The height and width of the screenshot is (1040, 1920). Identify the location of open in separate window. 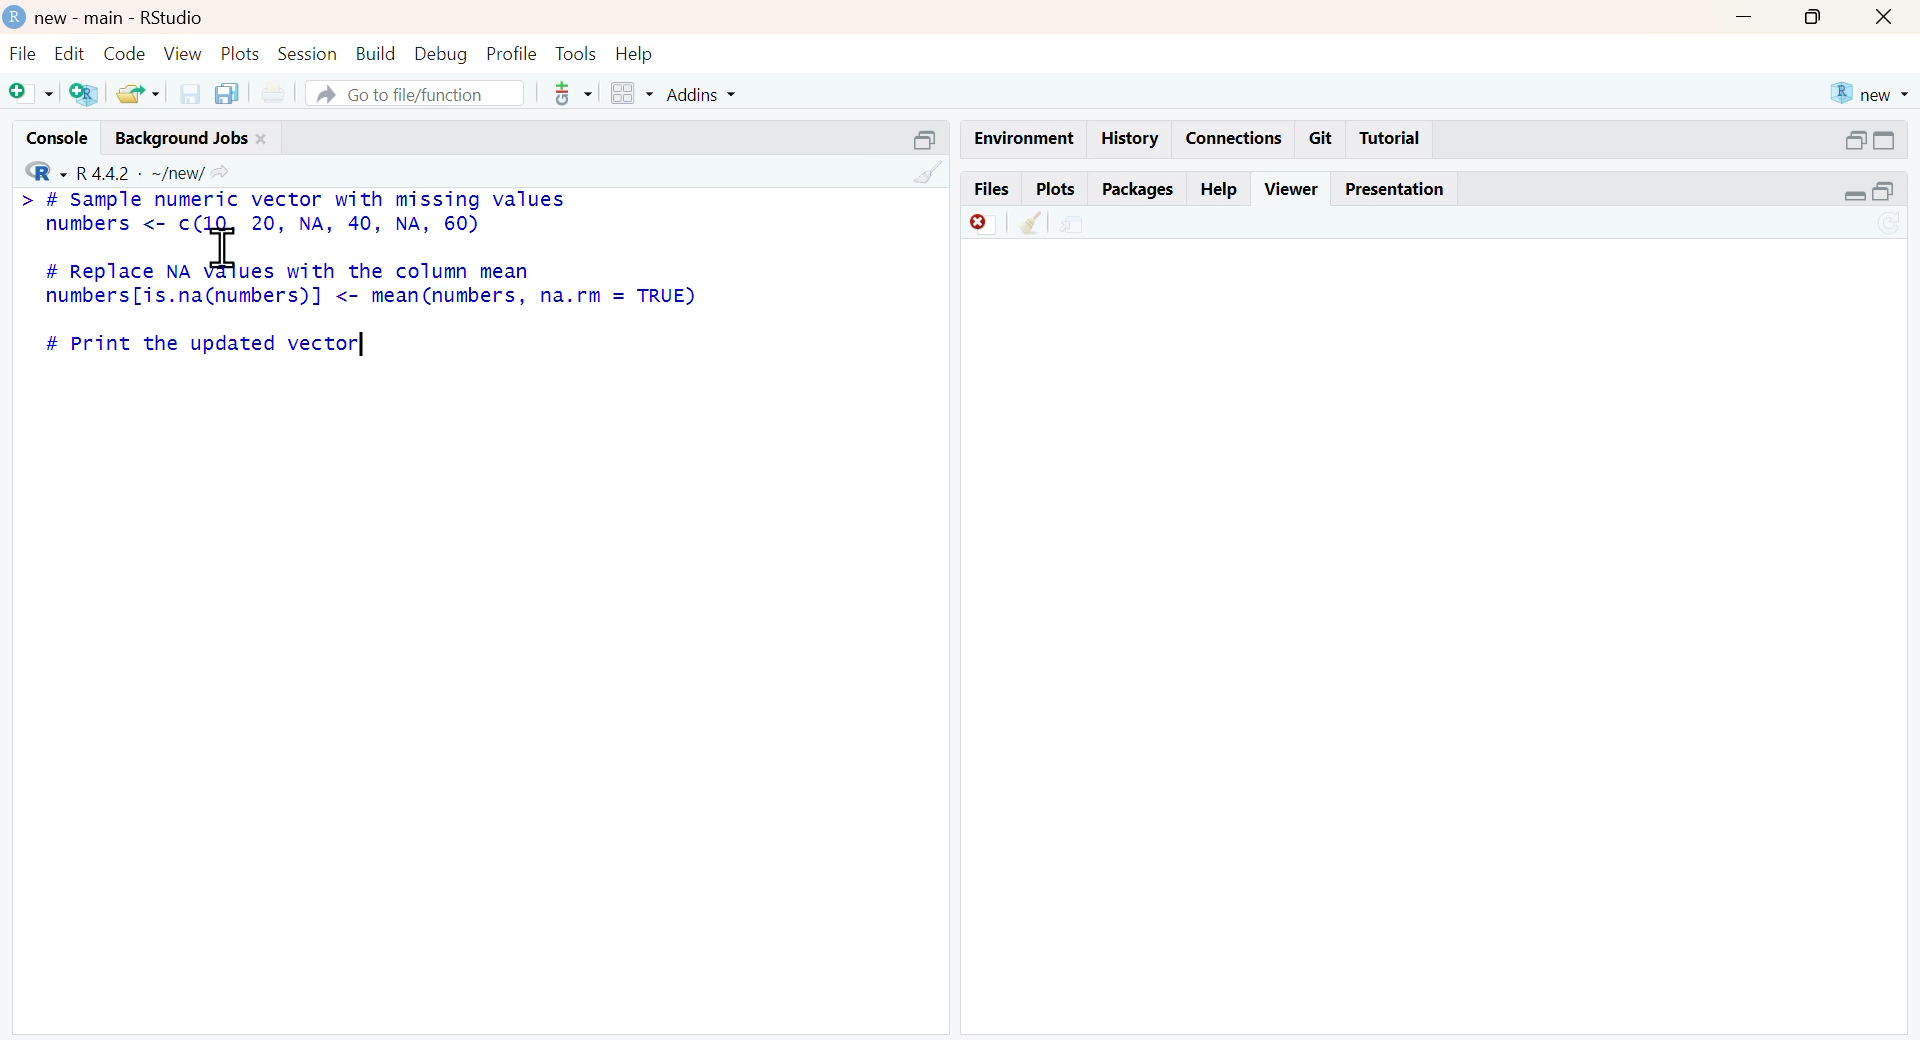
(1884, 191).